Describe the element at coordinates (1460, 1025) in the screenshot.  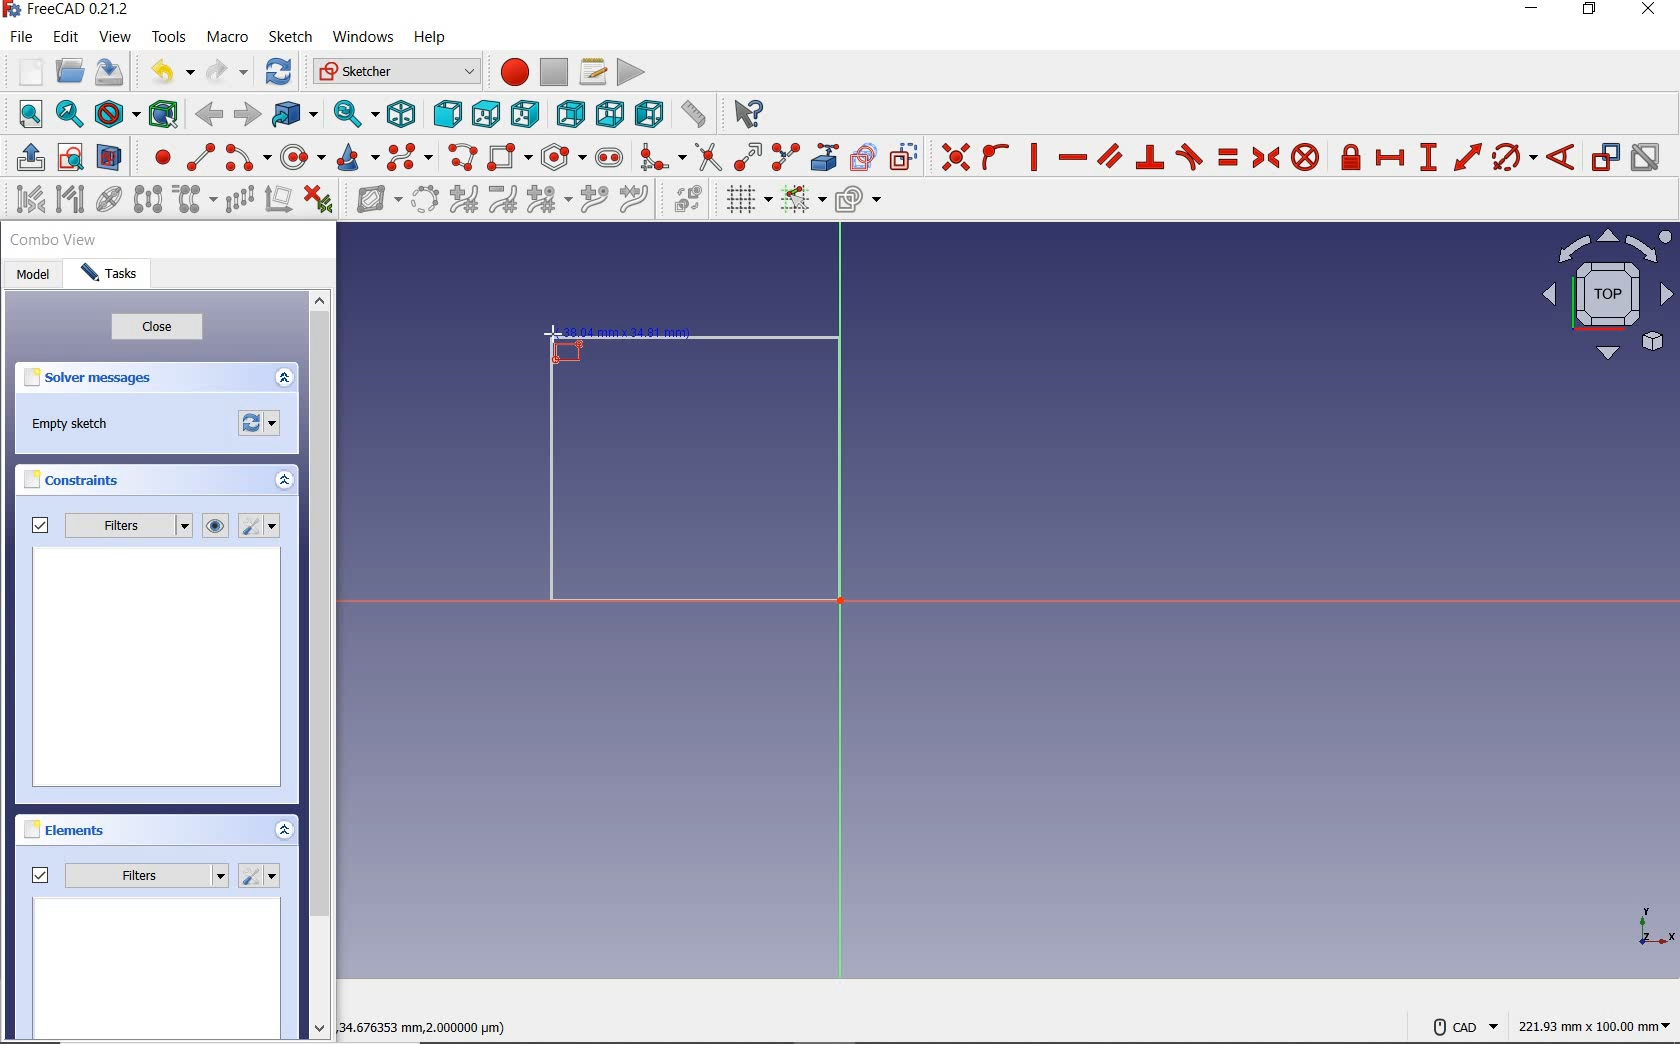
I see `CAD Navigation style` at that location.